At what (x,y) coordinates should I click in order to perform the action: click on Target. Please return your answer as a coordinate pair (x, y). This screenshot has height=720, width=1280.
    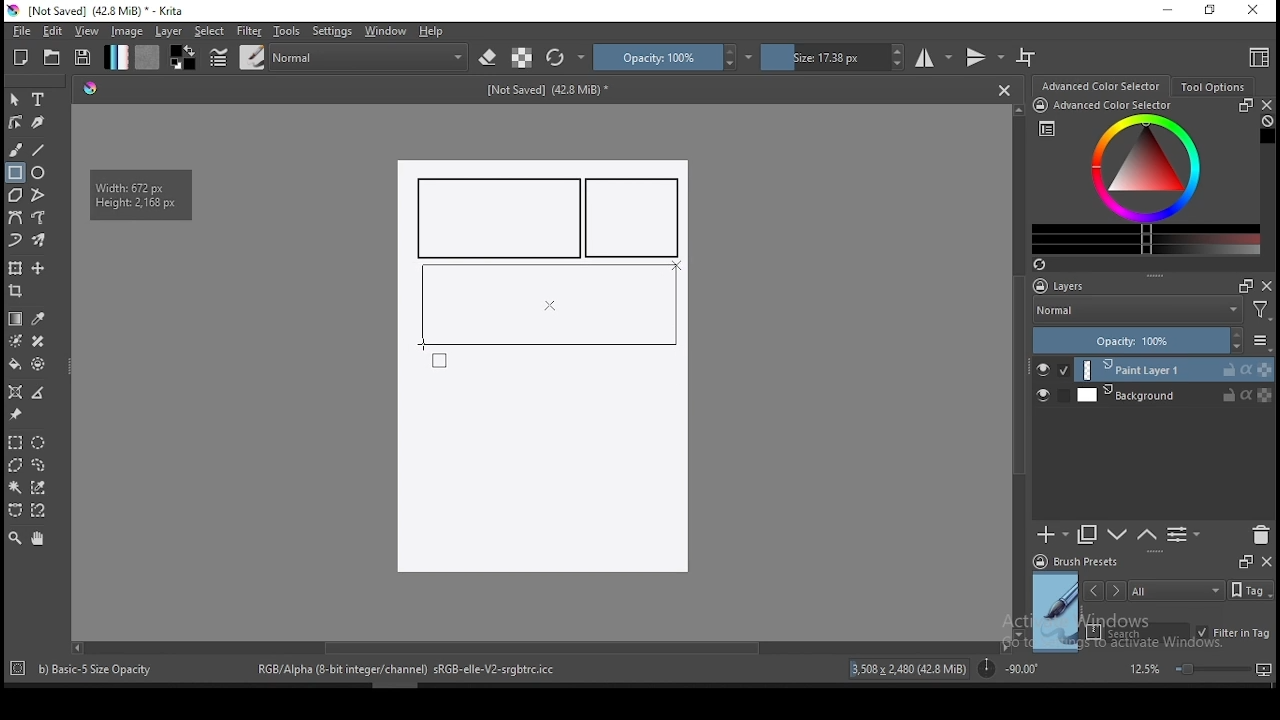
    Looking at the image, I should click on (19, 669).